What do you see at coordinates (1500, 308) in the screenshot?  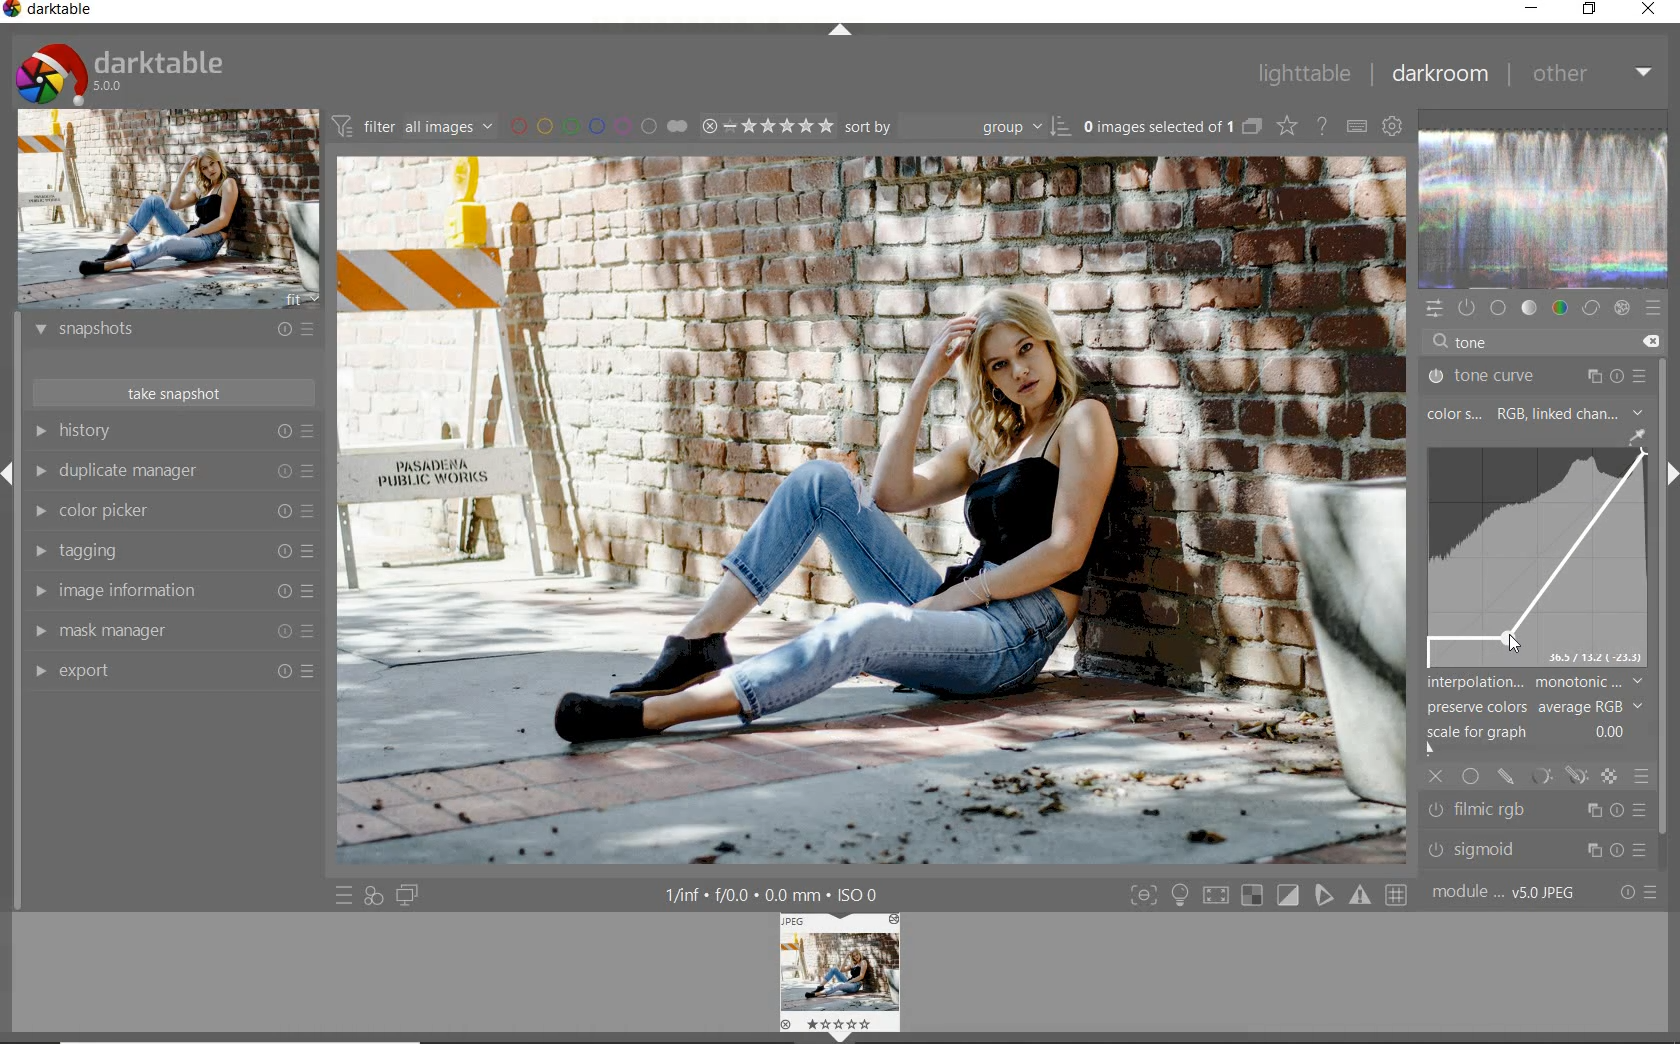 I see `base` at bounding box center [1500, 308].